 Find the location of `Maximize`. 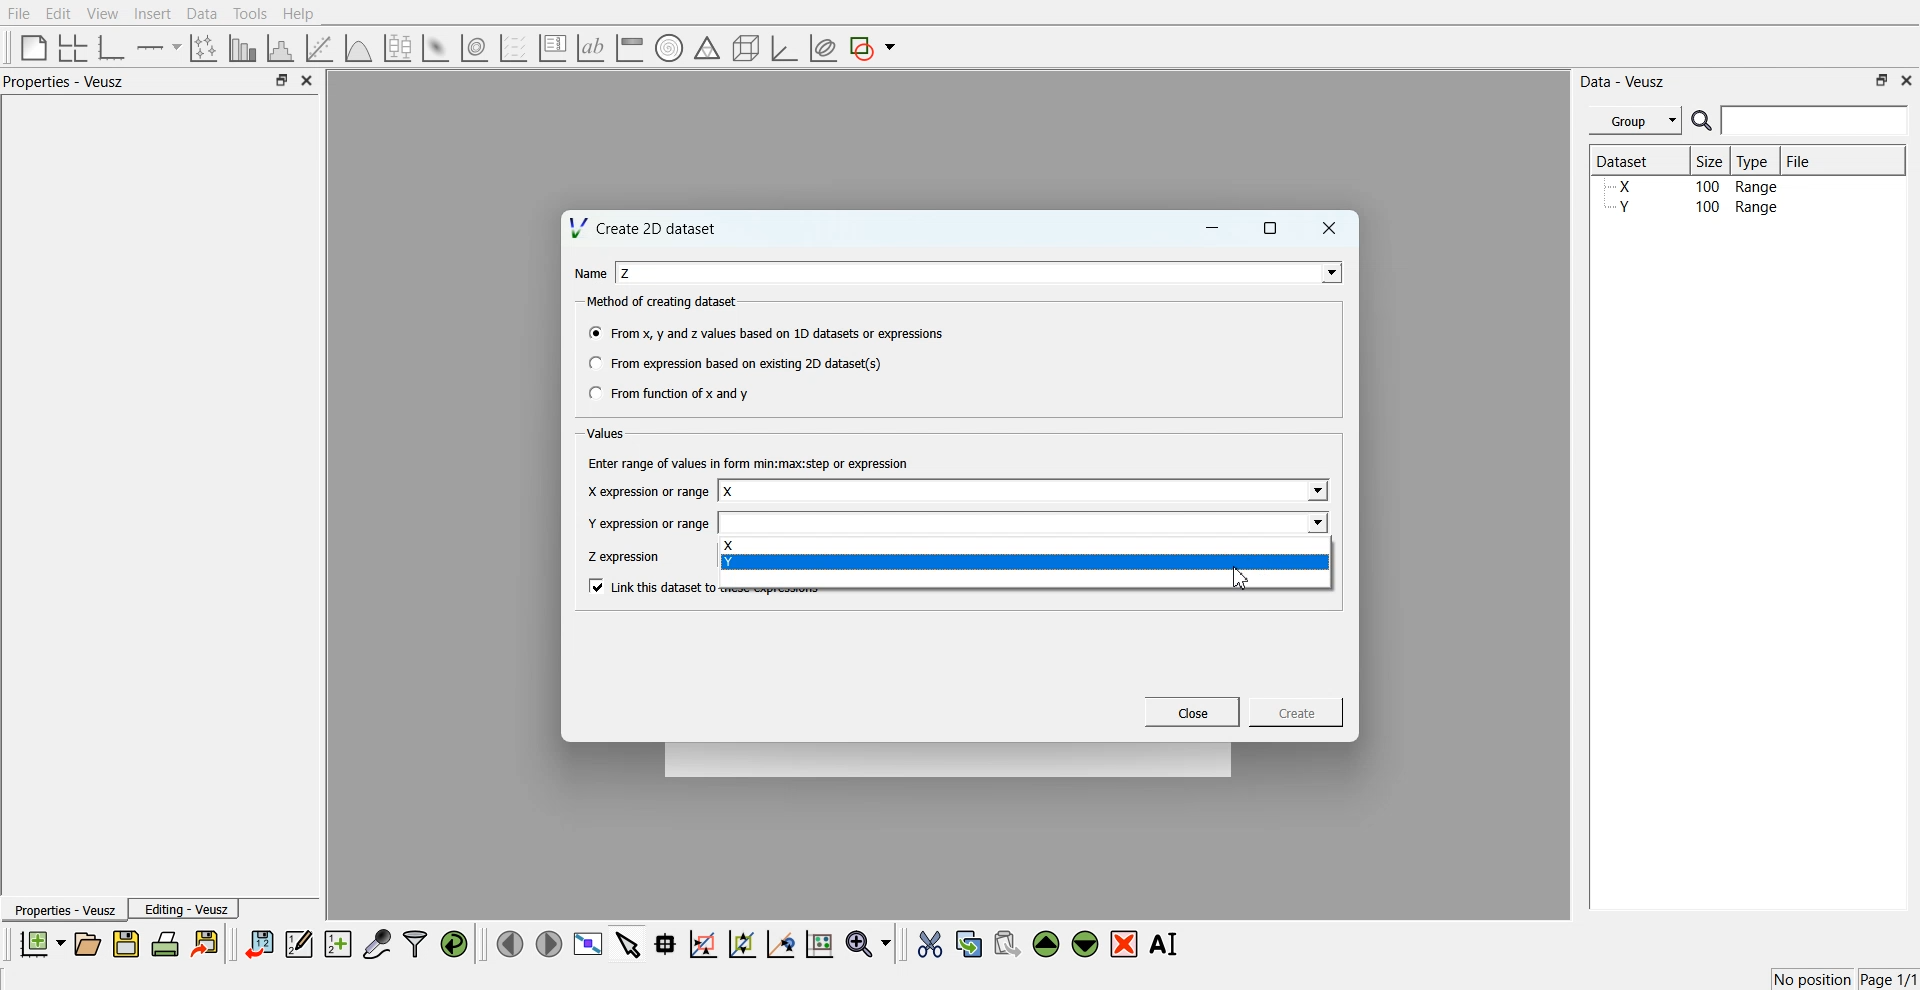

Maximize is located at coordinates (1882, 80).